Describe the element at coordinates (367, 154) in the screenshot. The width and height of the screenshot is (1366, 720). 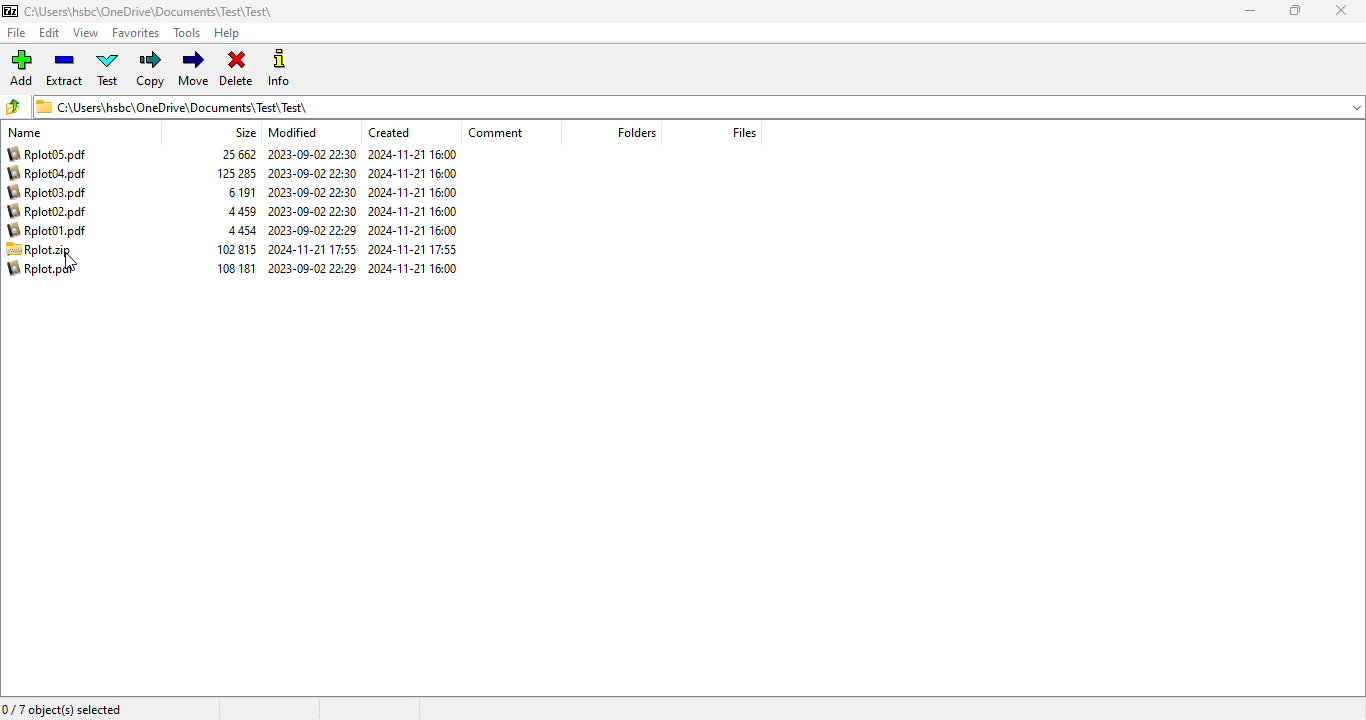
I see `2023-09-02 22:30  2024-11-21 16:00` at that location.